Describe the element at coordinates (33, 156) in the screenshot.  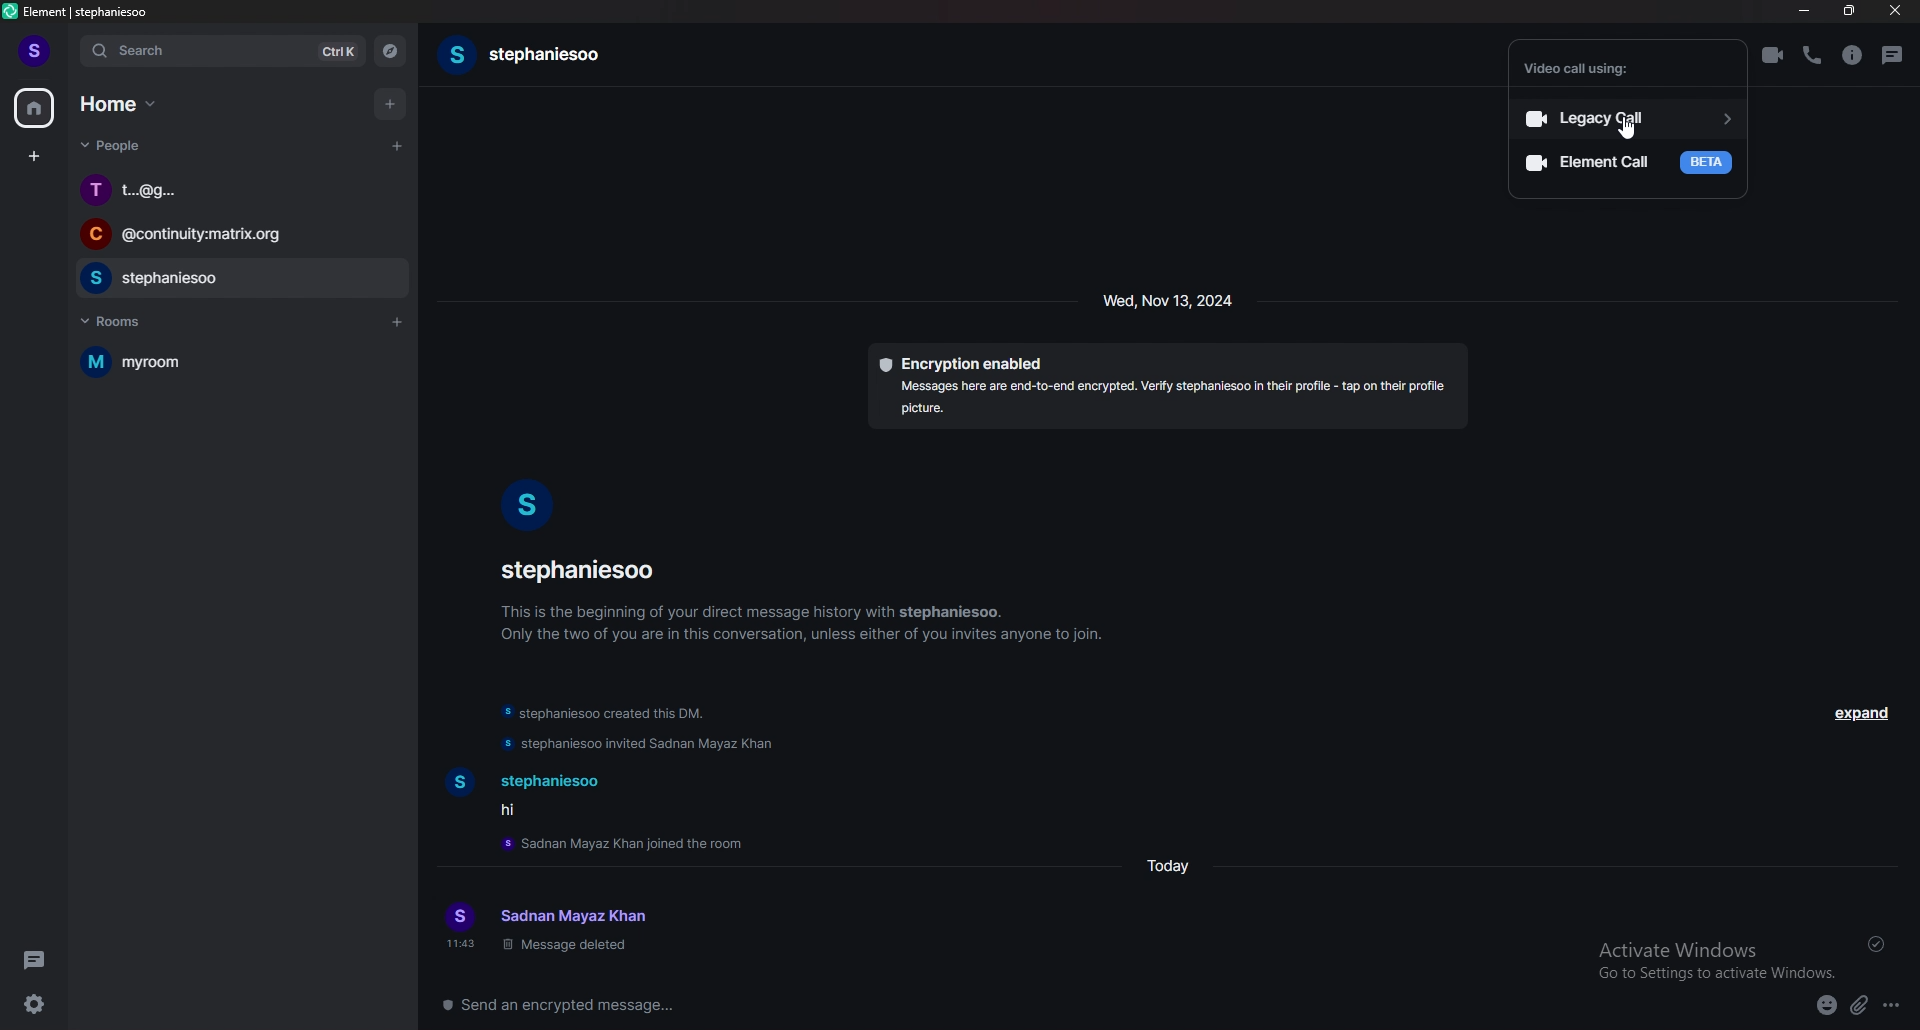
I see `create space` at that location.